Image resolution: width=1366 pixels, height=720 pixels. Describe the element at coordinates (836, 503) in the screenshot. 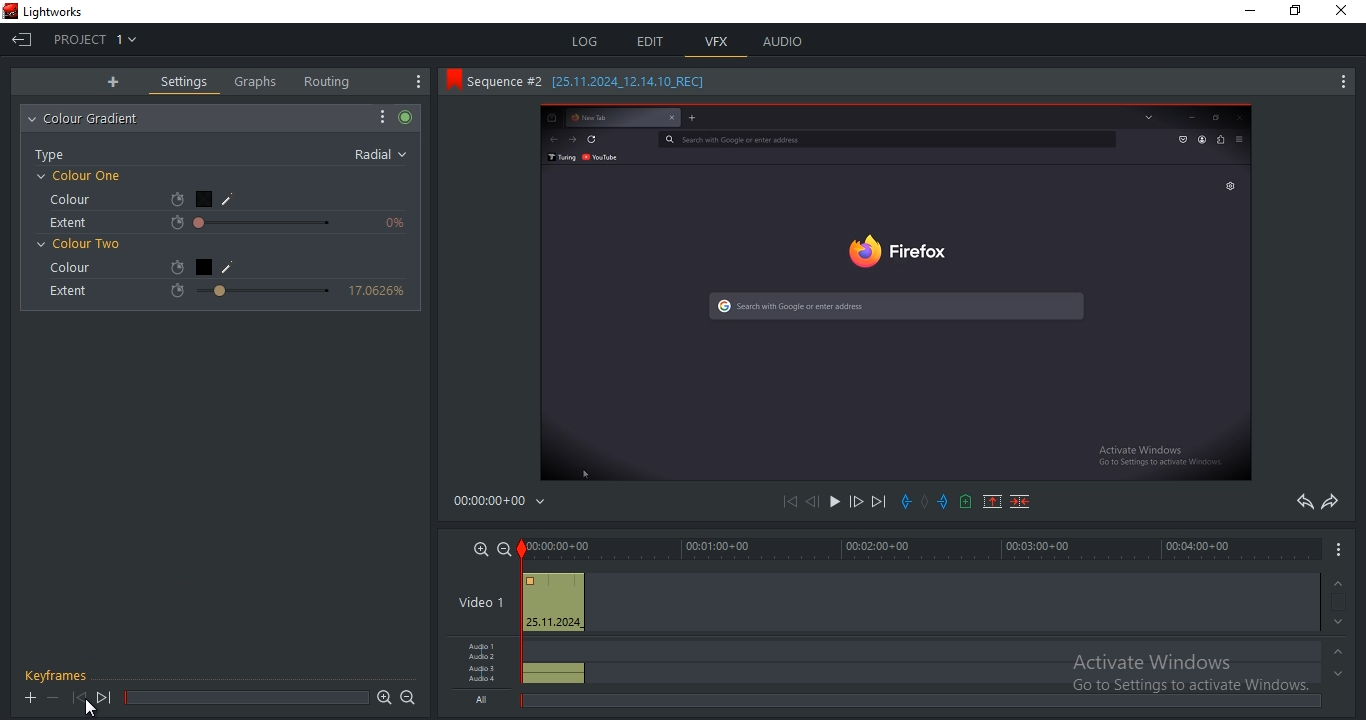

I see `play` at that location.